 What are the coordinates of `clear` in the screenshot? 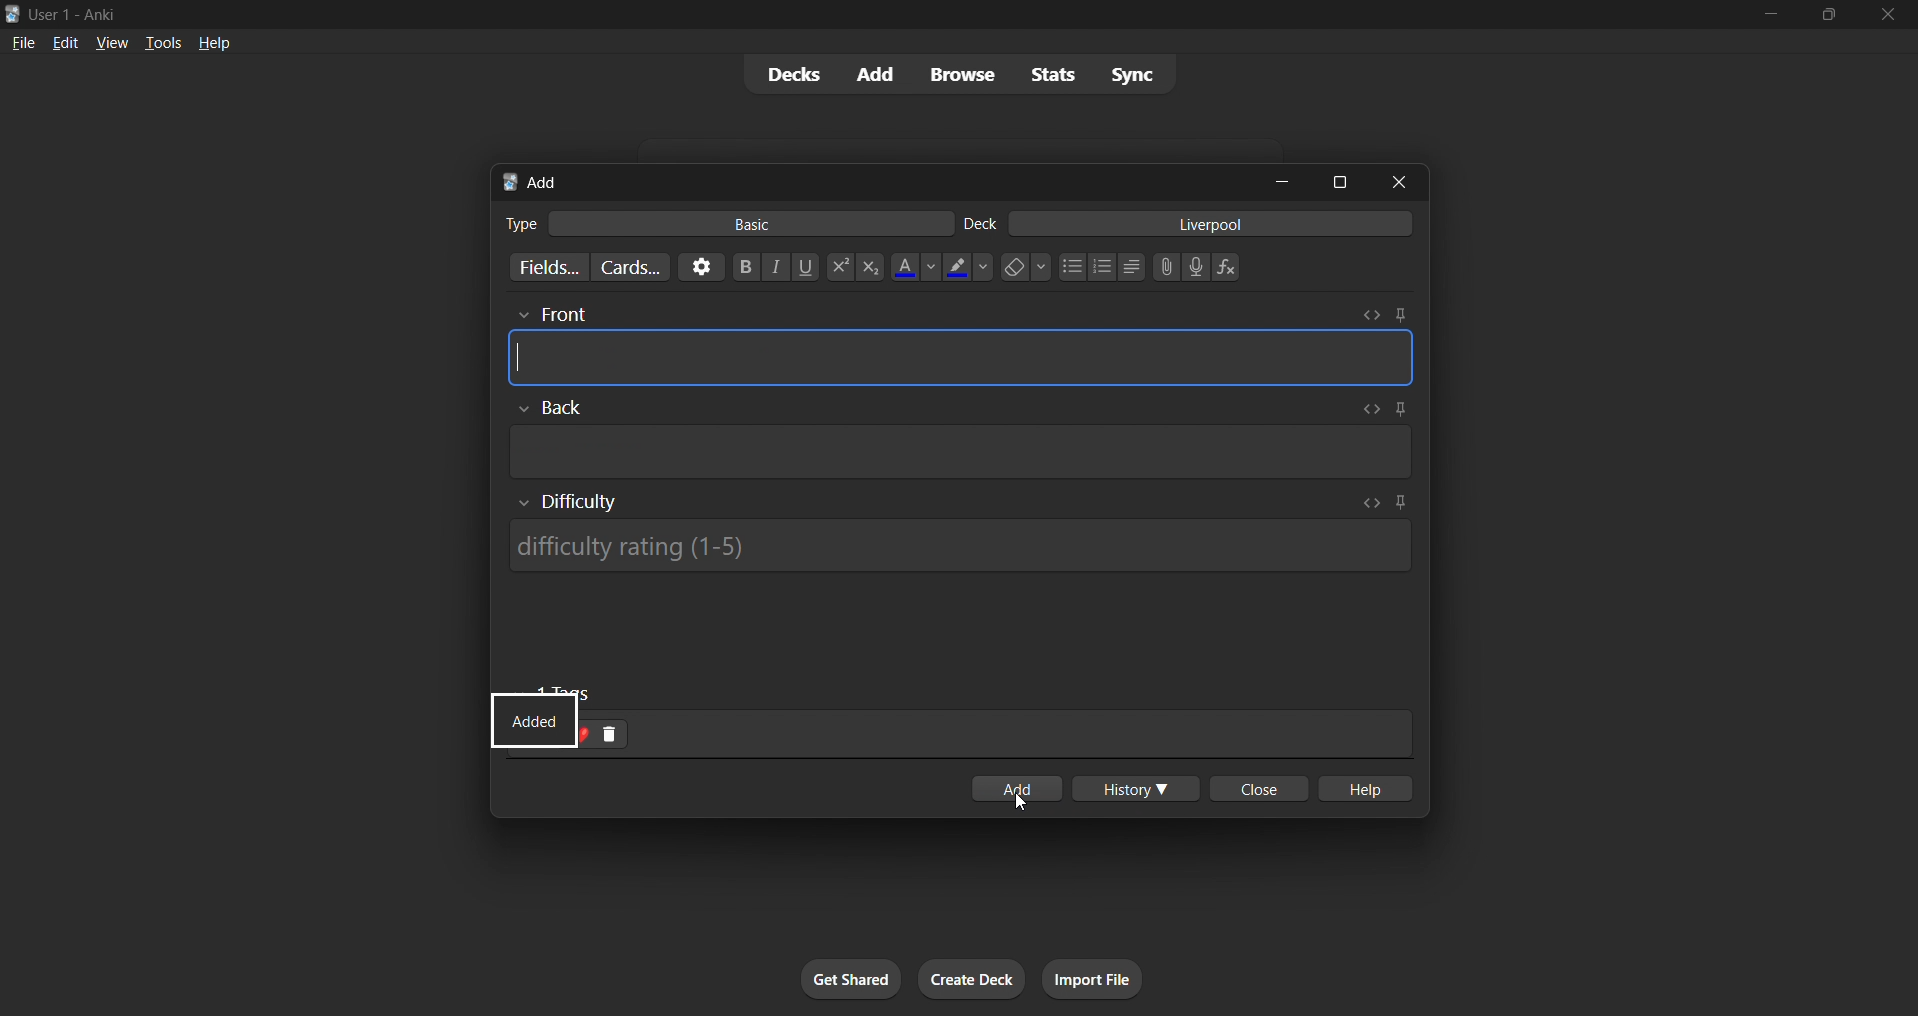 It's located at (1025, 266).